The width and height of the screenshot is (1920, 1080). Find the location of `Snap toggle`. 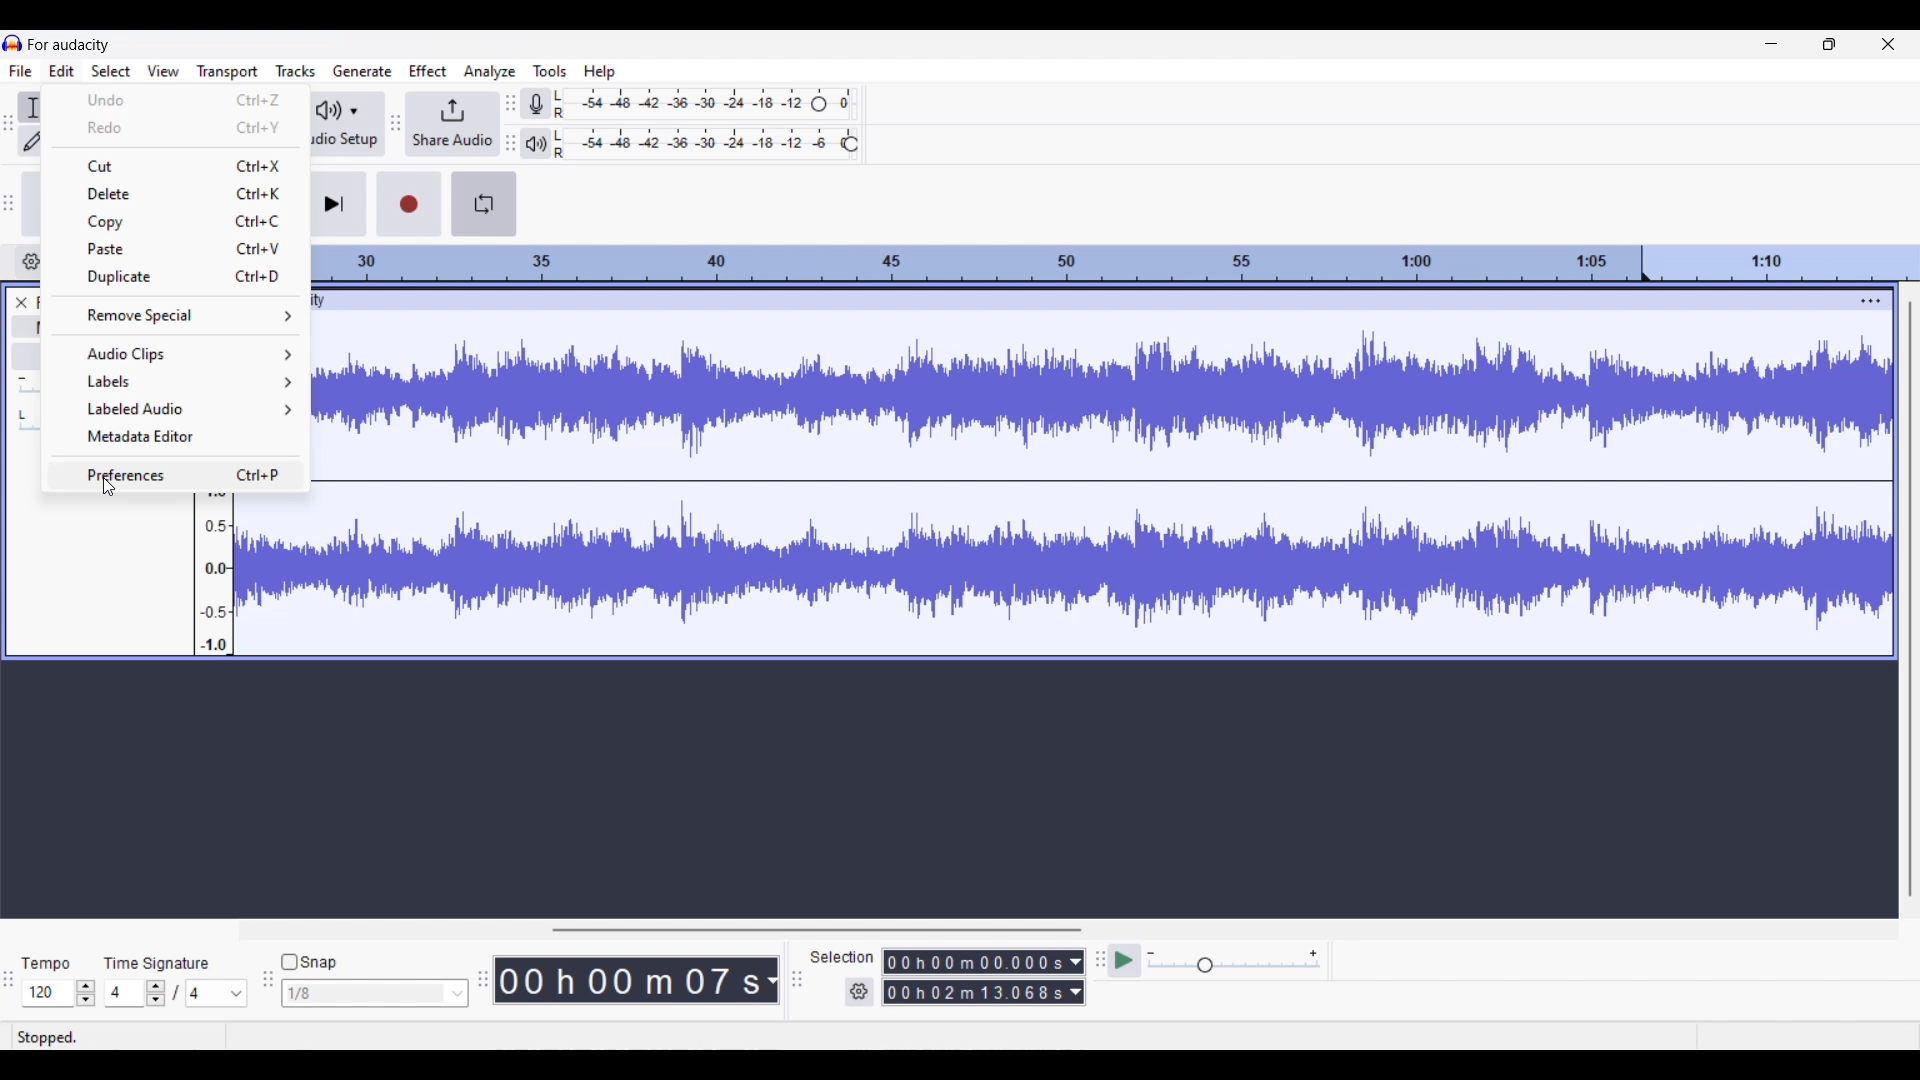

Snap toggle is located at coordinates (309, 962).